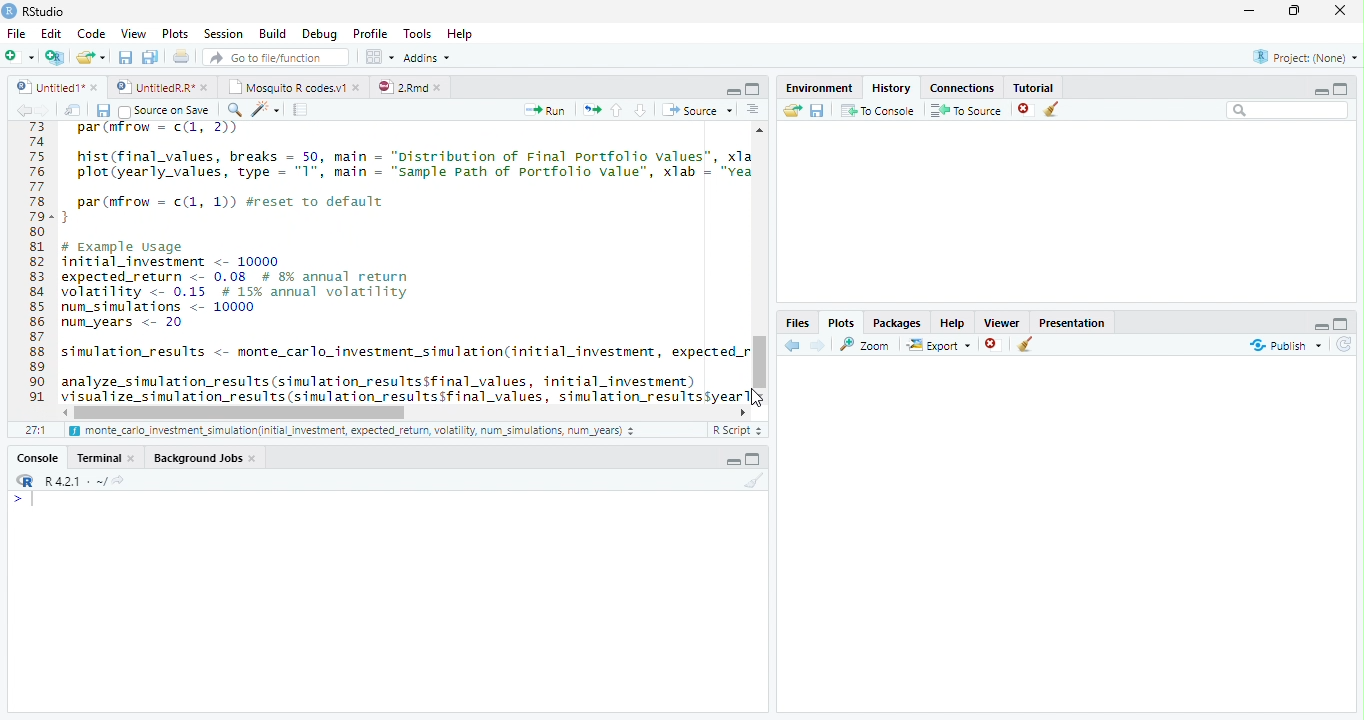 The width and height of the screenshot is (1364, 720). What do you see at coordinates (379, 57) in the screenshot?
I see `Workspace Panes` at bounding box center [379, 57].